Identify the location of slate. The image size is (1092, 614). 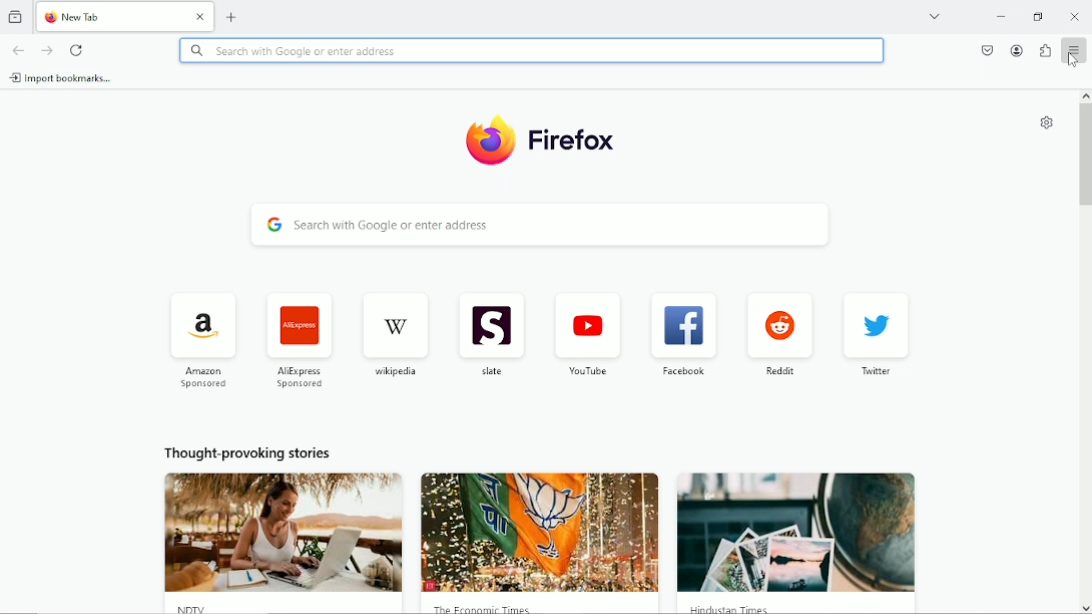
(489, 378).